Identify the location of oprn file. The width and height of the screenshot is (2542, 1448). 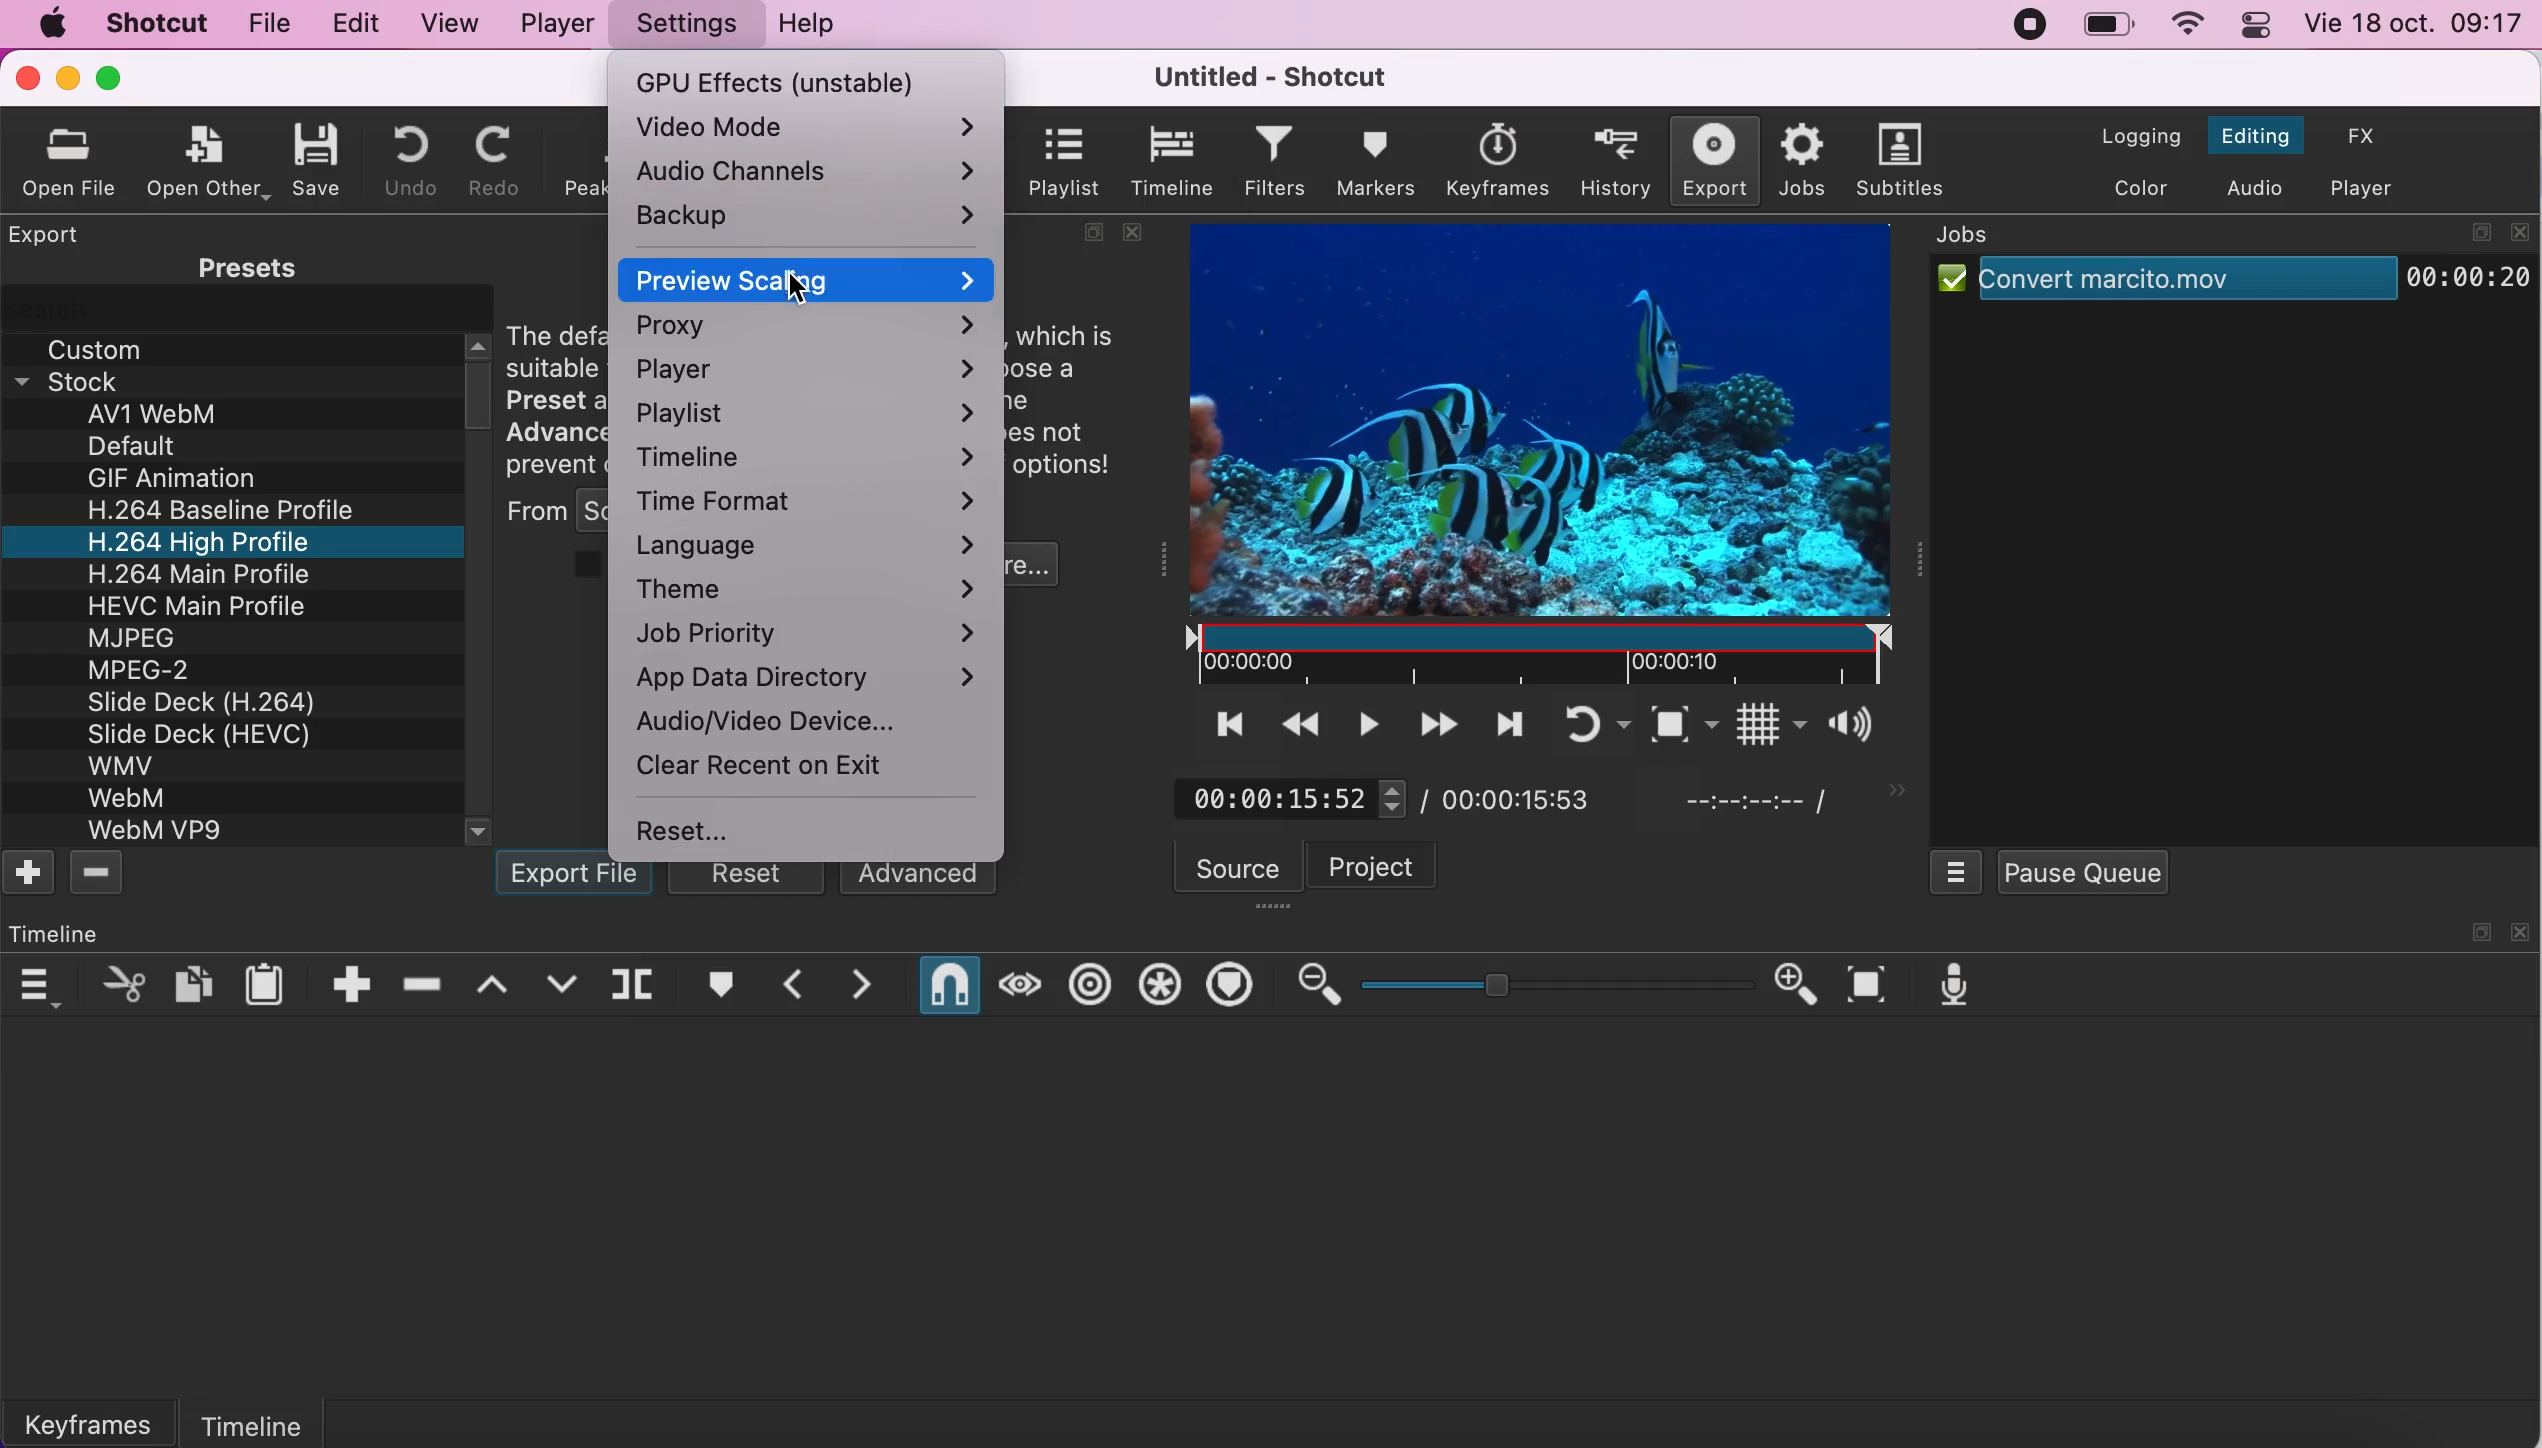
(78, 160).